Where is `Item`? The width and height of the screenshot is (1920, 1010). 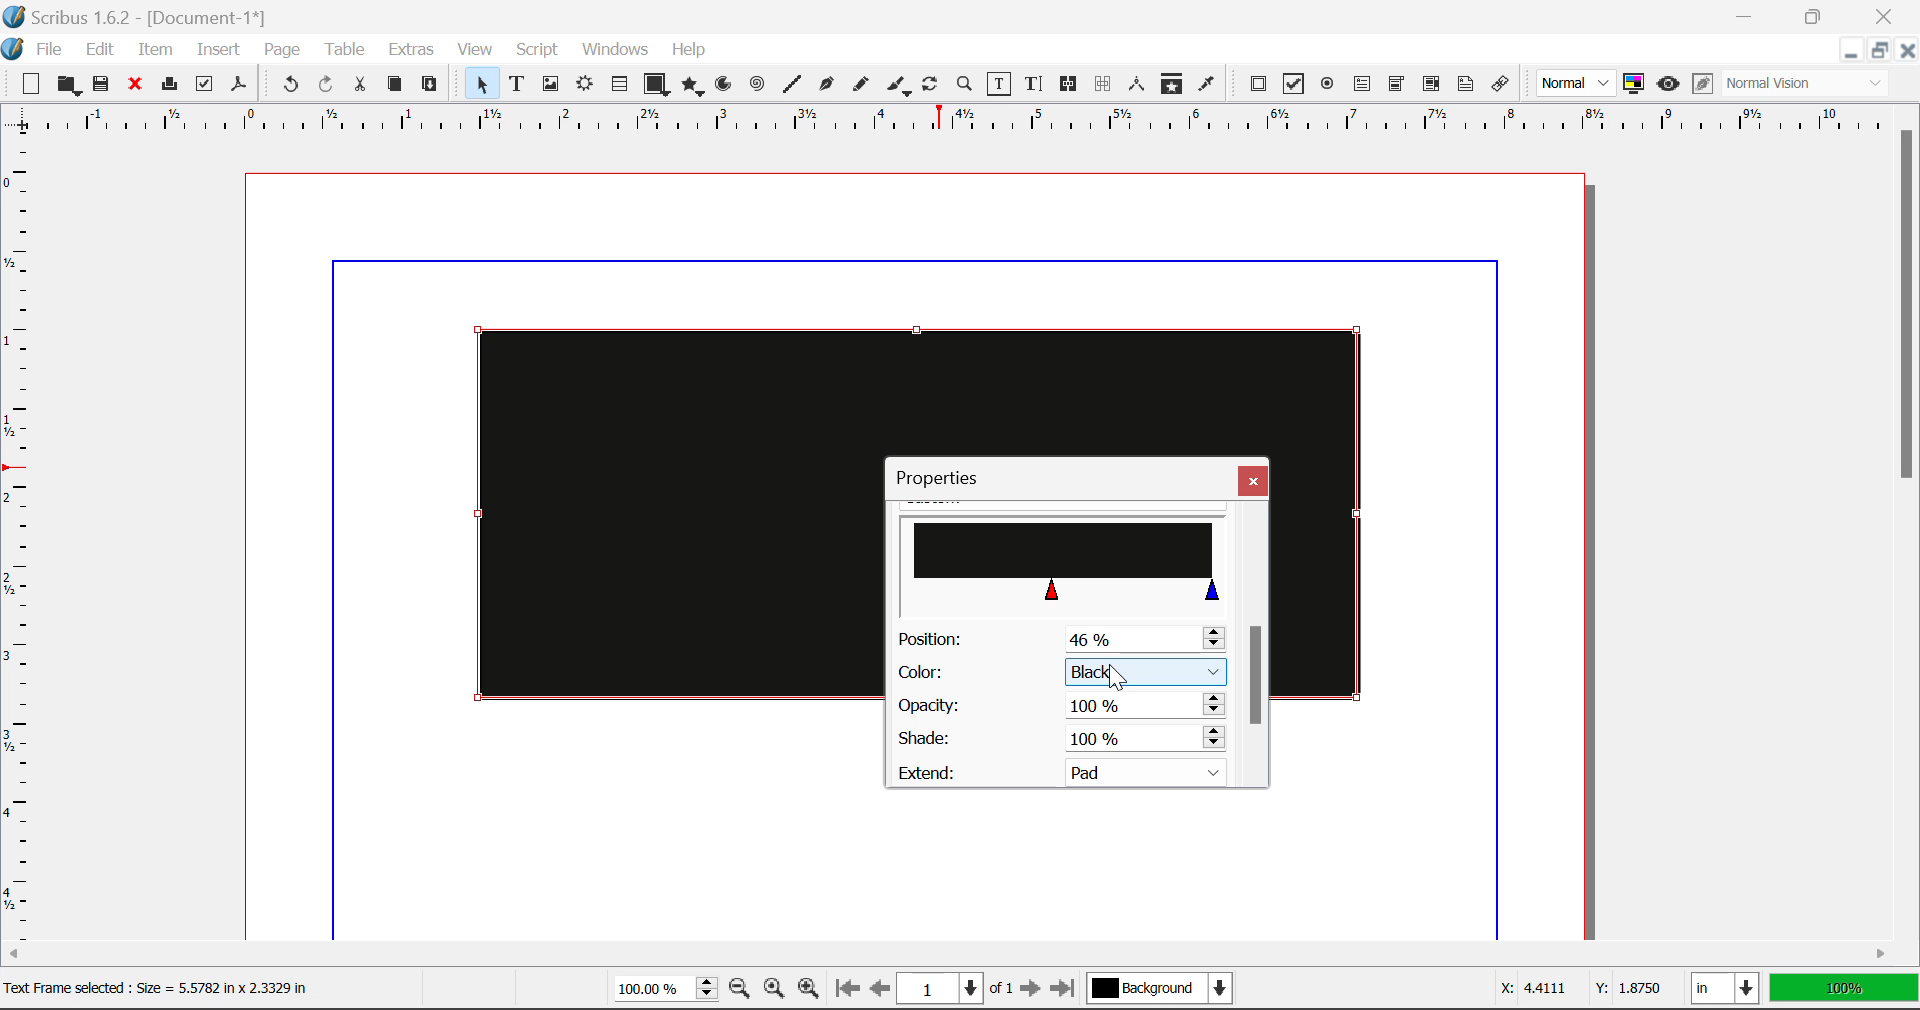 Item is located at coordinates (156, 52).